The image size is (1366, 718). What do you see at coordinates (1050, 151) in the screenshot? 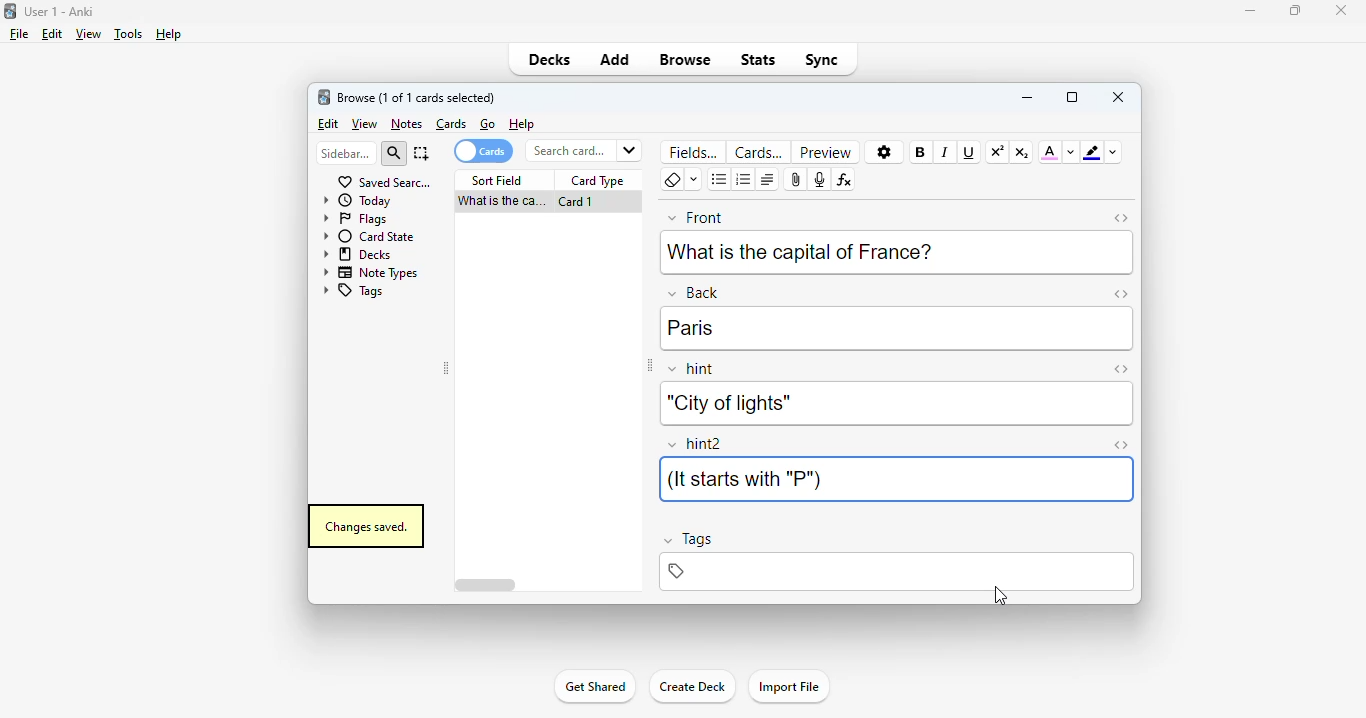
I see `text color` at bounding box center [1050, 151].